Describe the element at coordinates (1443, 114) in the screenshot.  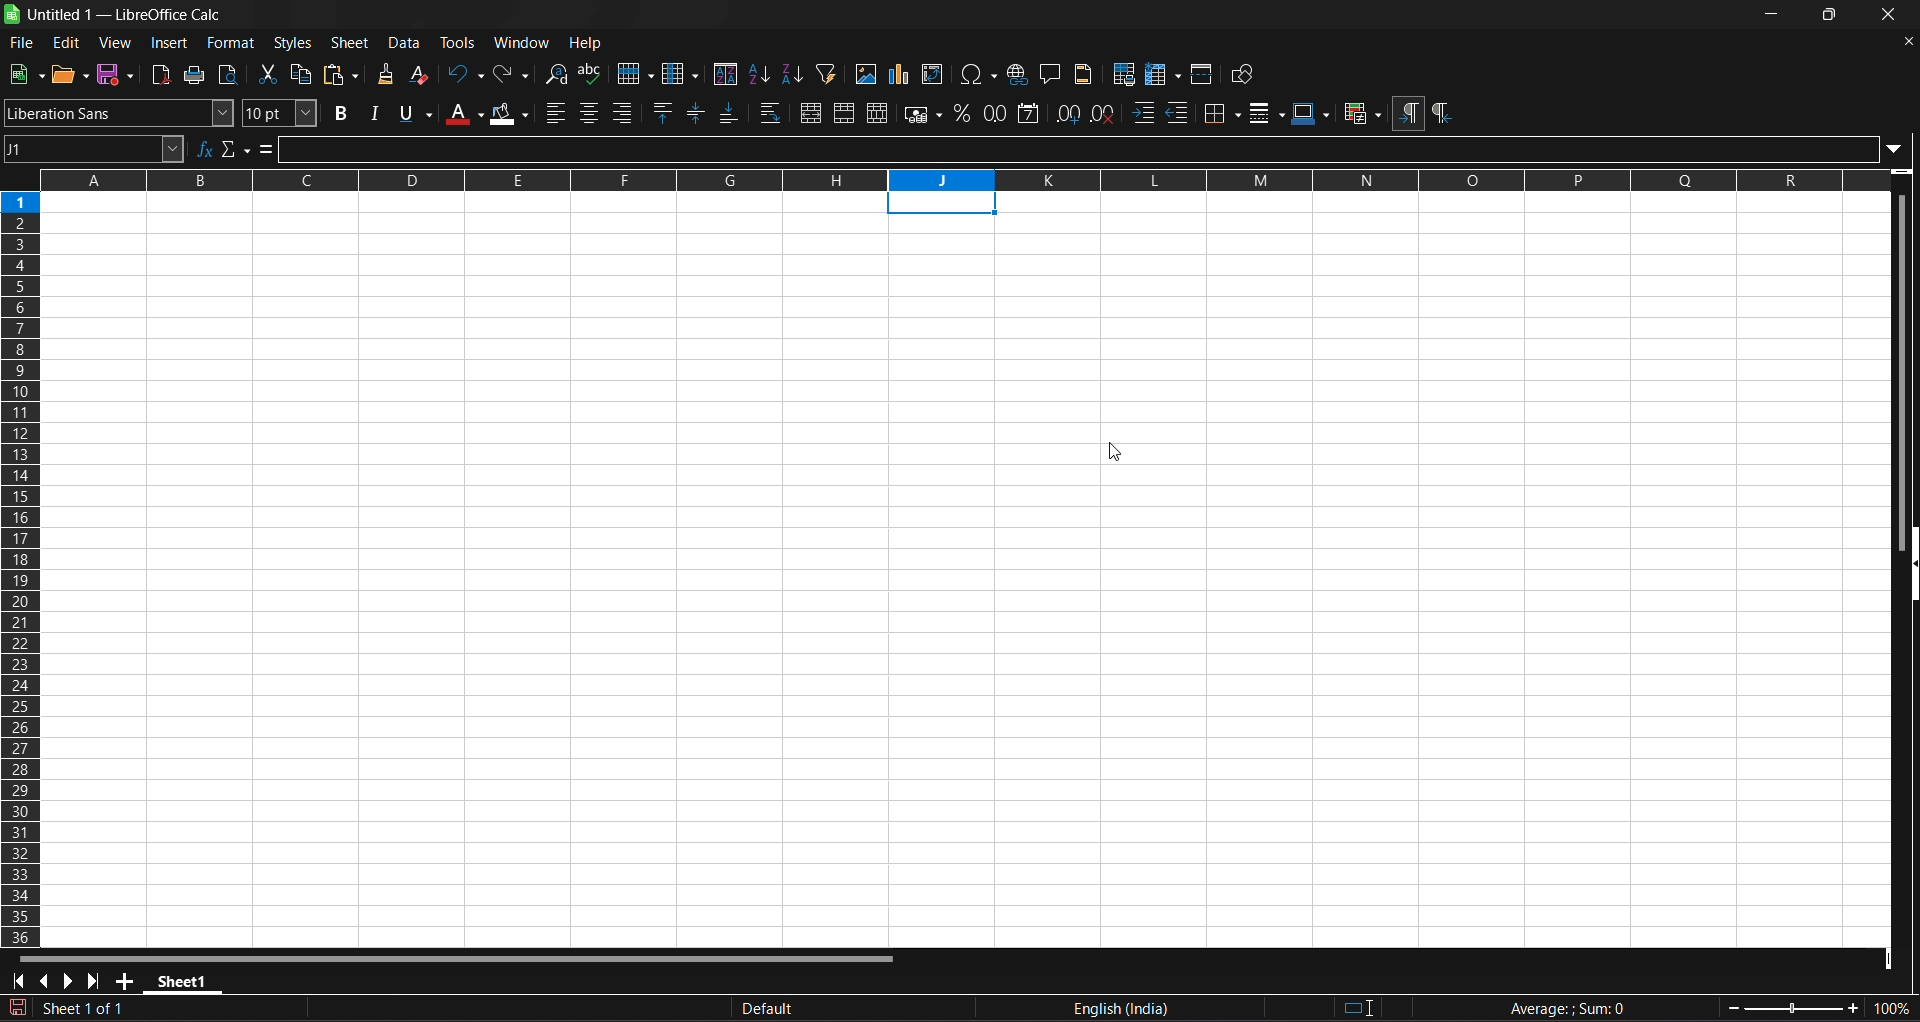
I see `right to left` at that location.